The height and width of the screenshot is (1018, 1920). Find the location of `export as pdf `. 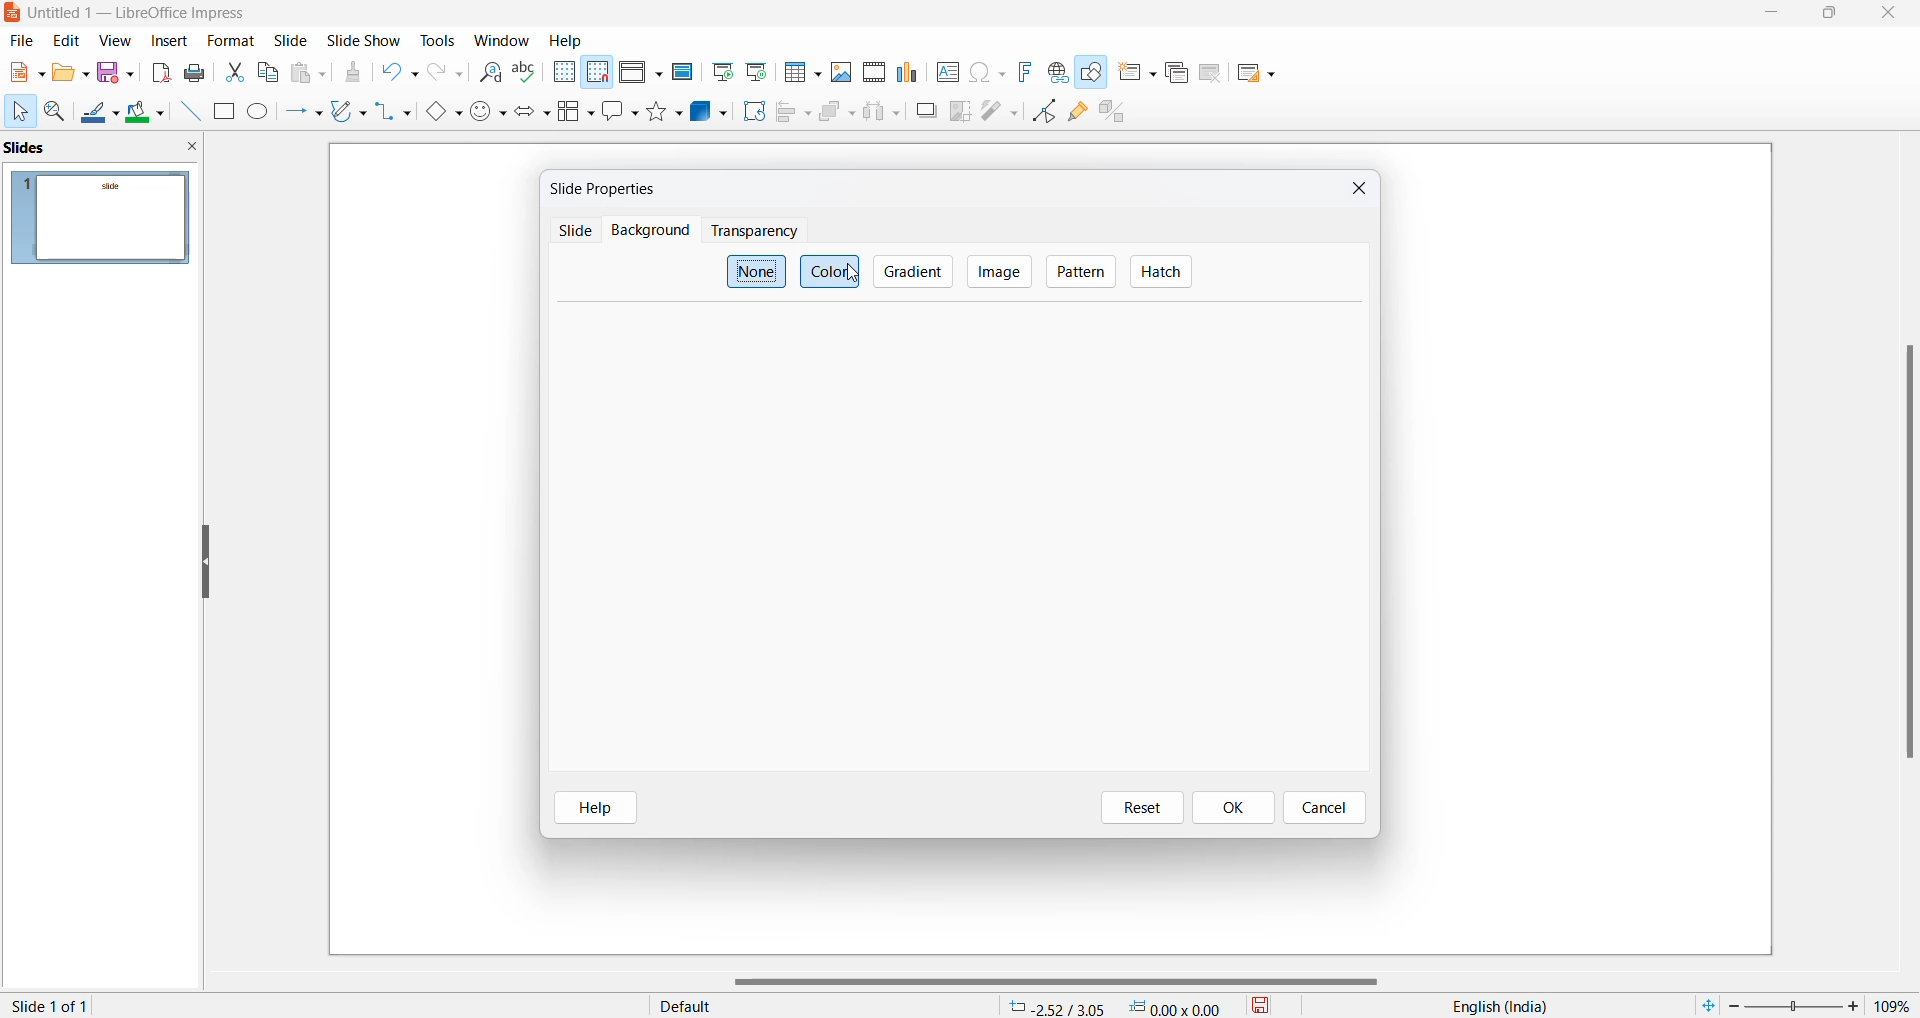

export as pdf  is located at coordinates (160, 72).